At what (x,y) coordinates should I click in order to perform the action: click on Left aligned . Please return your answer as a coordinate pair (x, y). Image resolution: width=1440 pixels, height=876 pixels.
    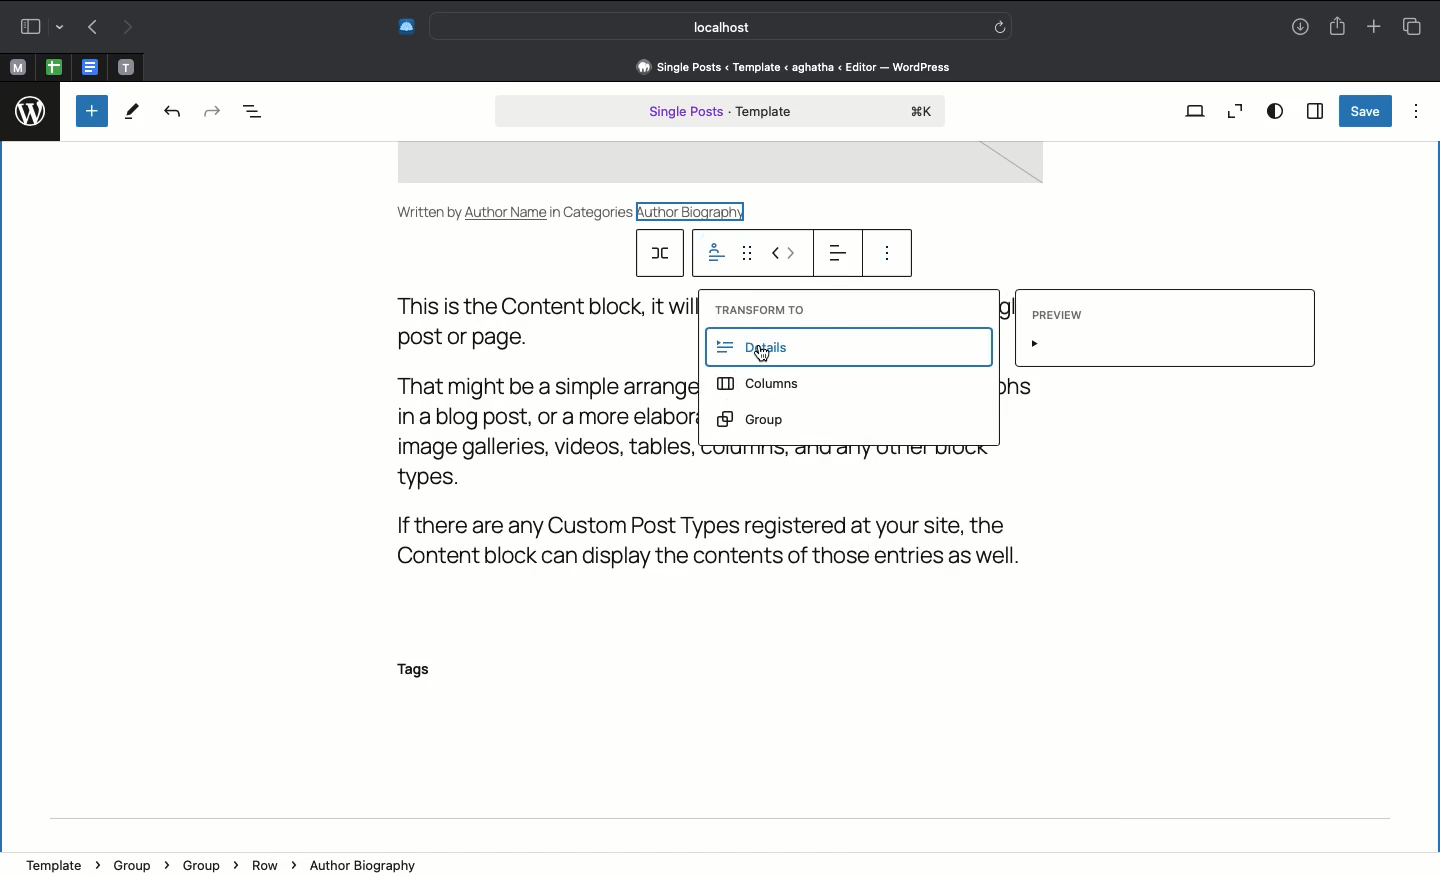
    Looking at the image, I should click on (835, 252).